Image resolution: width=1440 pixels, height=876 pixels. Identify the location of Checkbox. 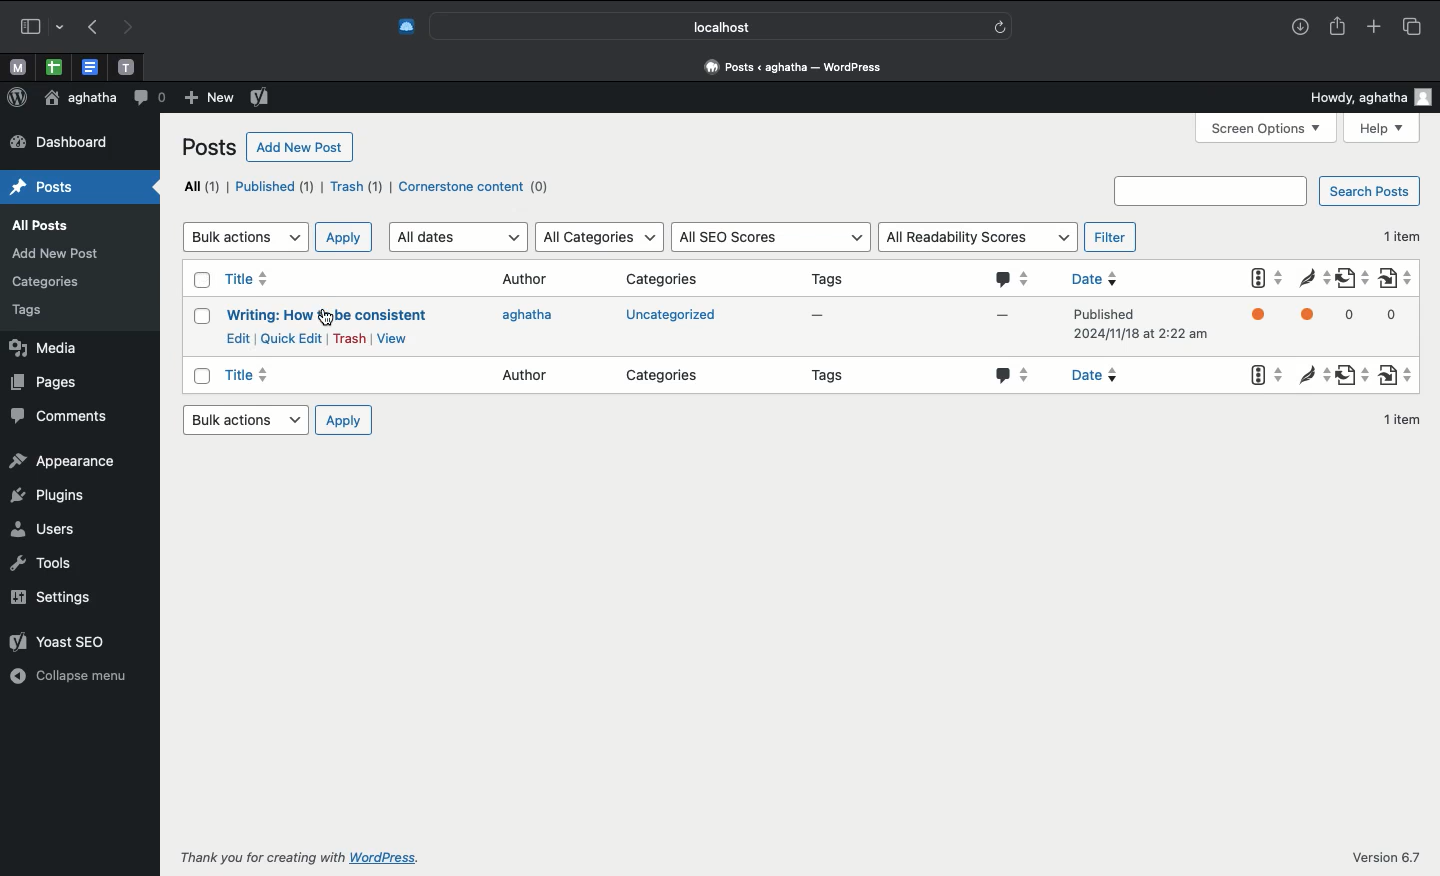
(198, 377).